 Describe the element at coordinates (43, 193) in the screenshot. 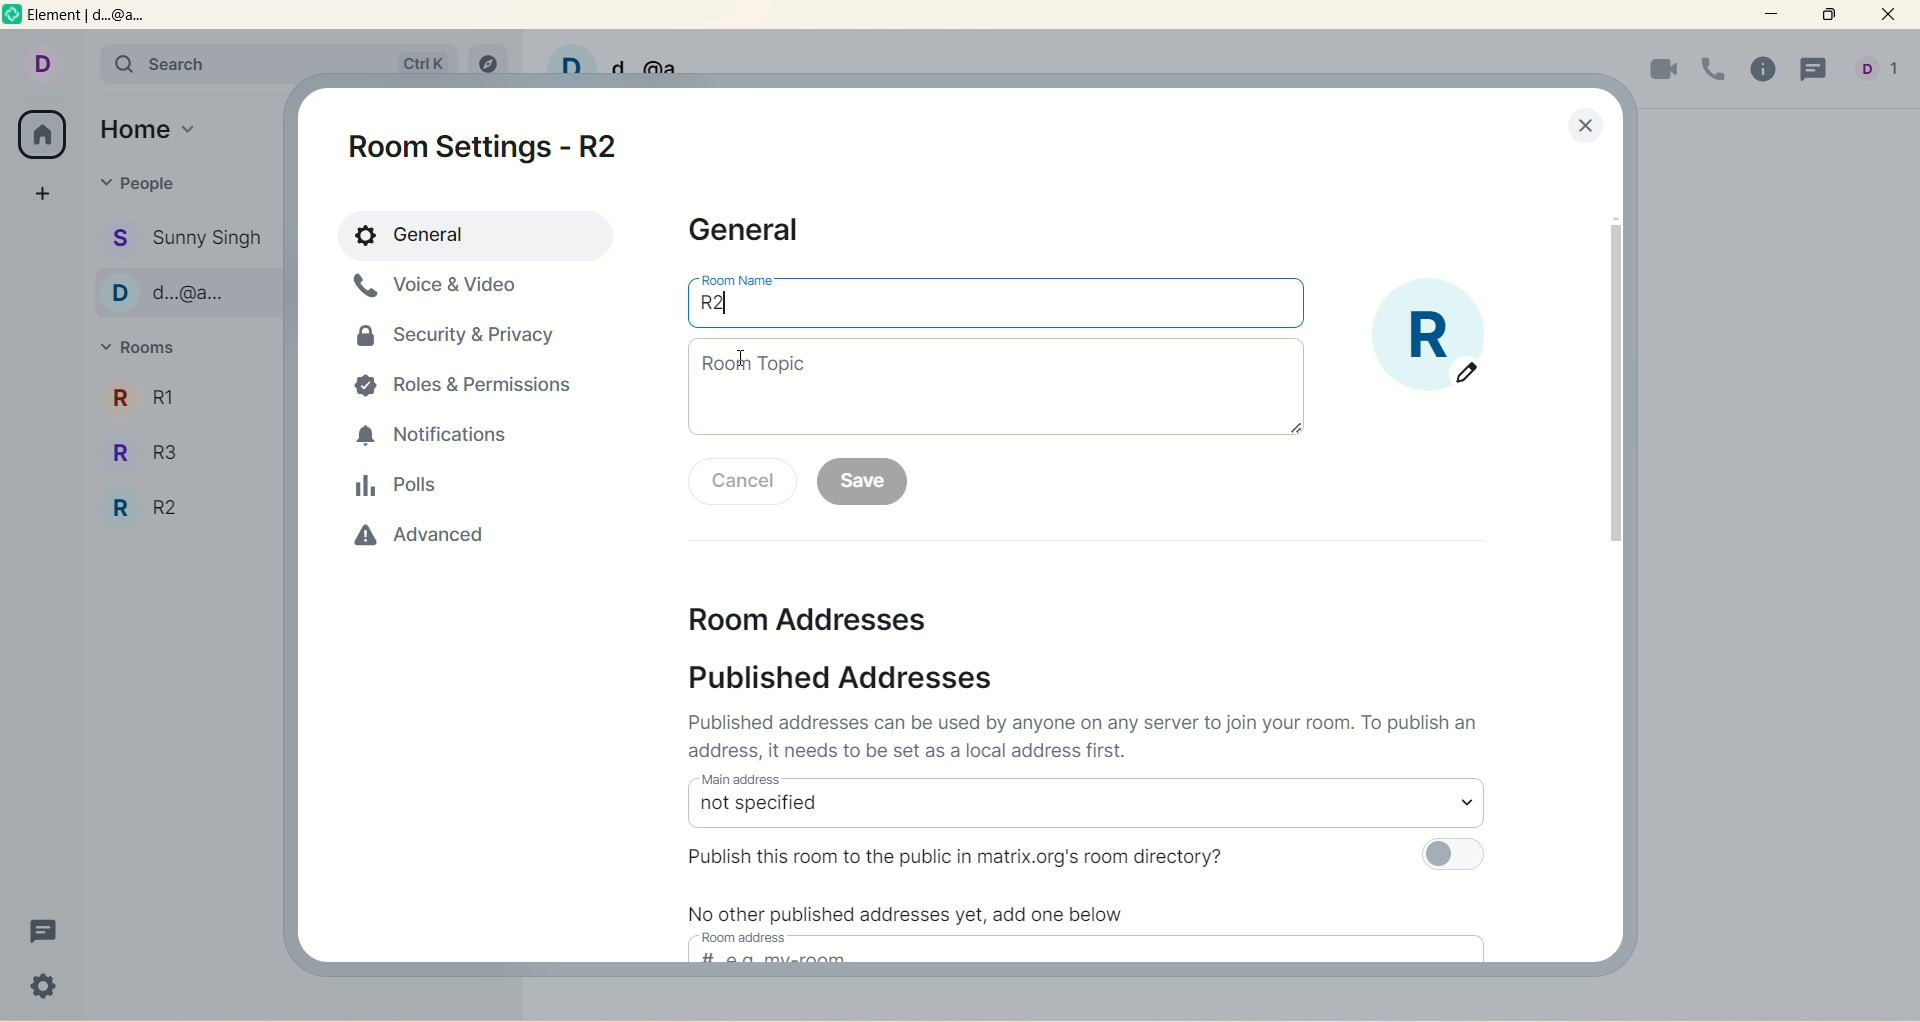

I see `create space` at that location.